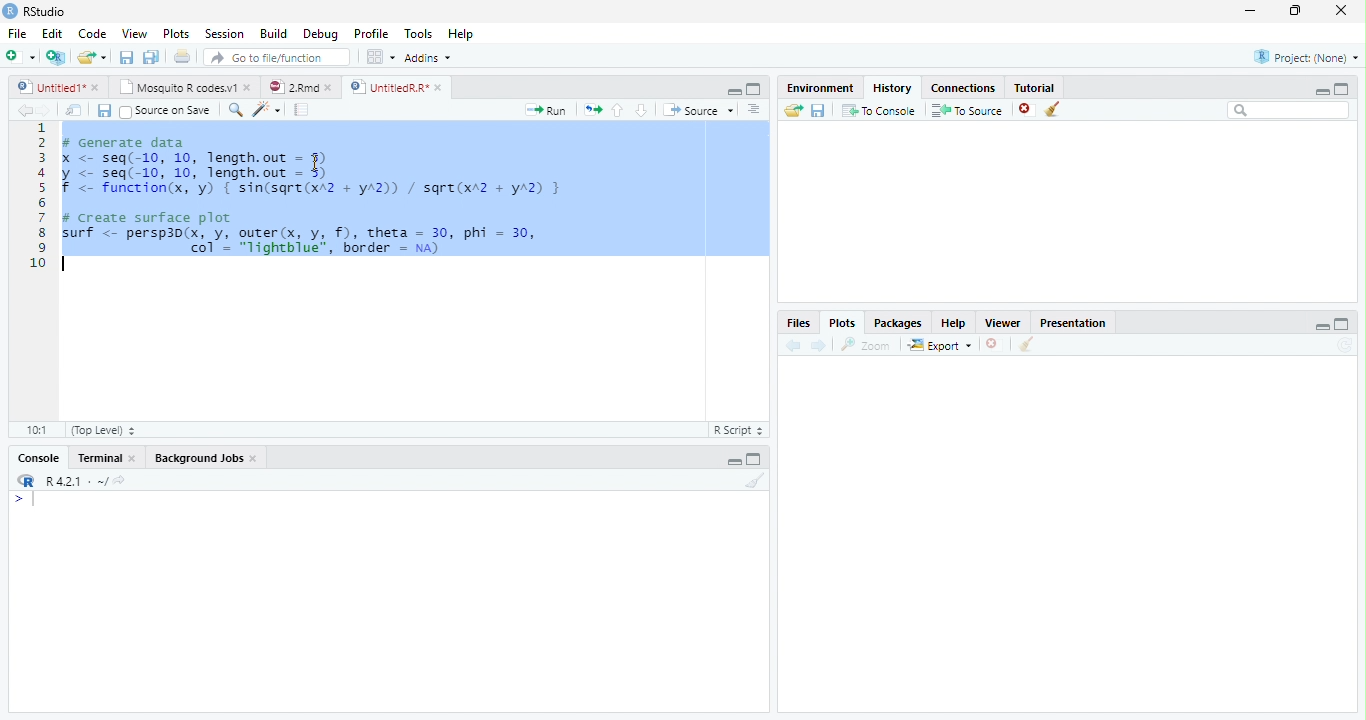 This screenshot has width=1366, height=720. Describe the element at coordinates (1026, 344) in the screenshot. I see `Clear all plots` at that location.